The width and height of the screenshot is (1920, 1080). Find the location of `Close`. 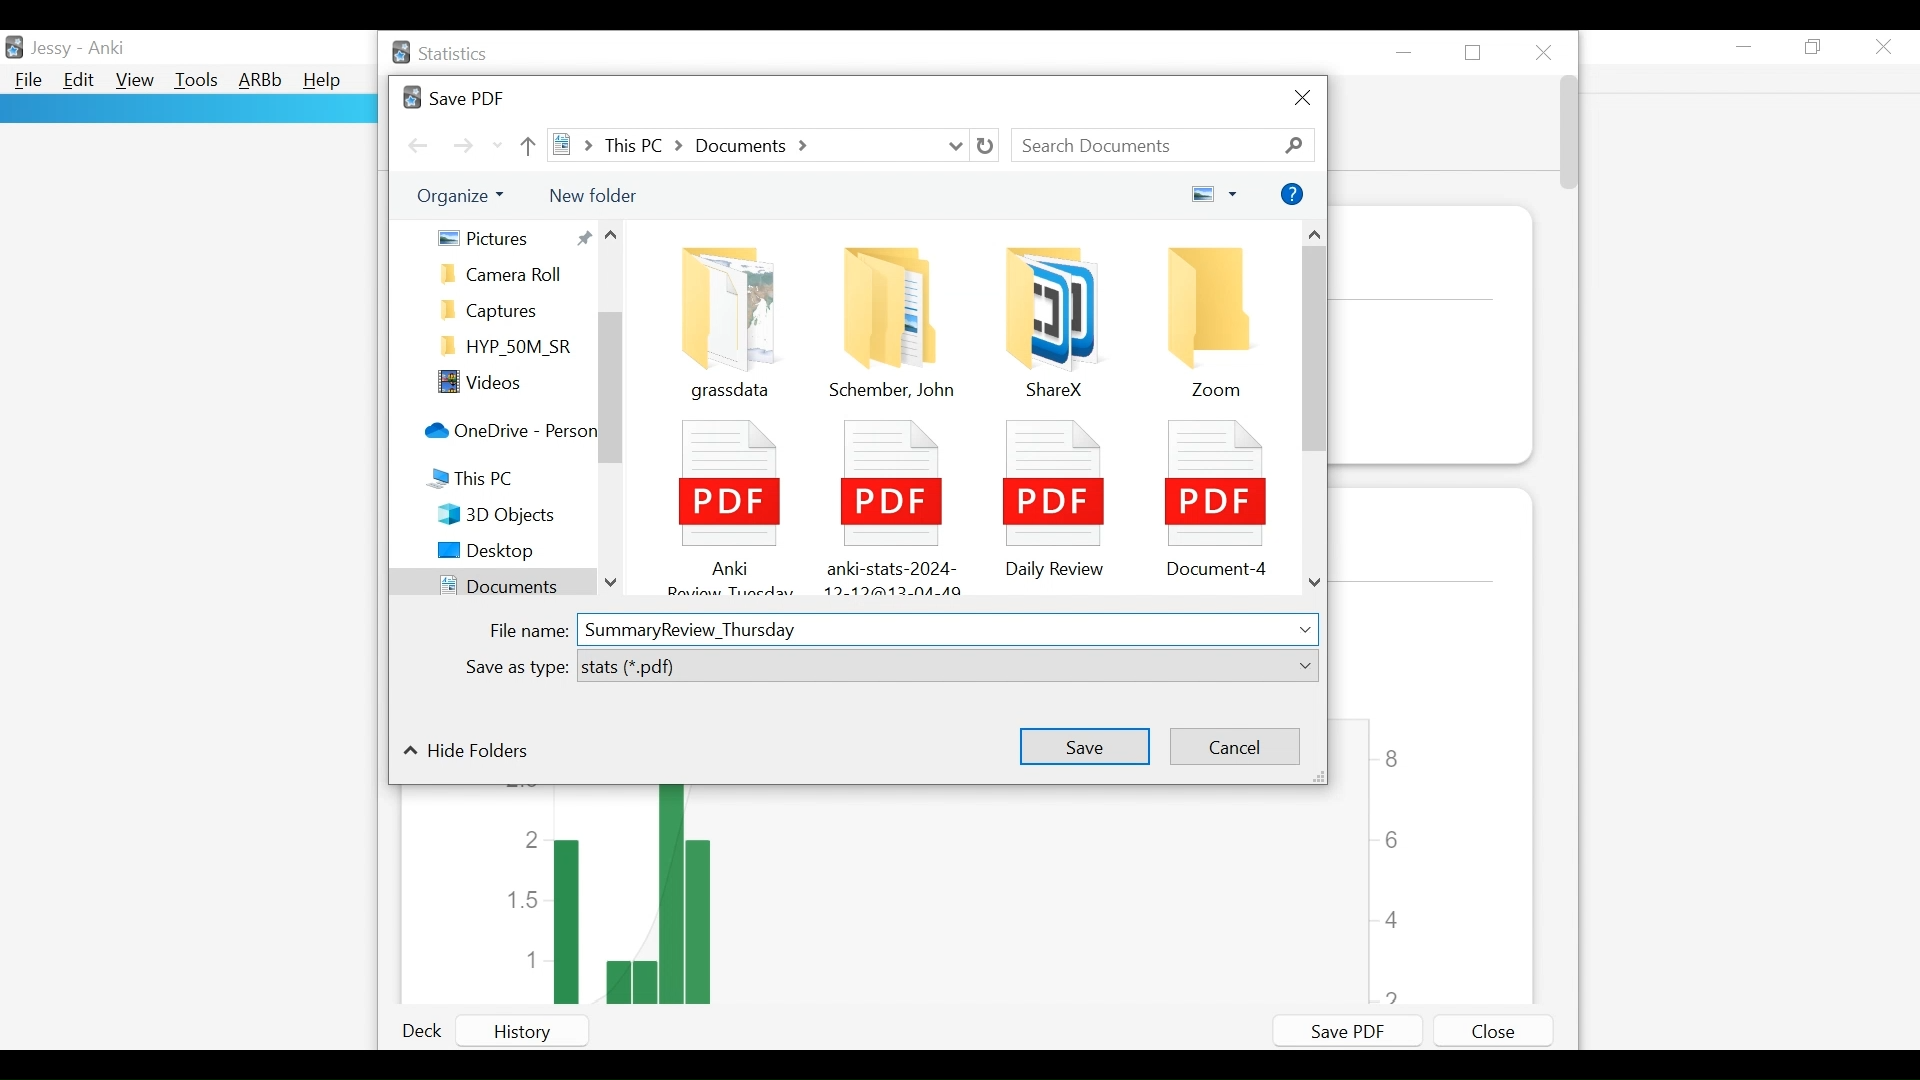

Close is located at coordinates (1301, 100).